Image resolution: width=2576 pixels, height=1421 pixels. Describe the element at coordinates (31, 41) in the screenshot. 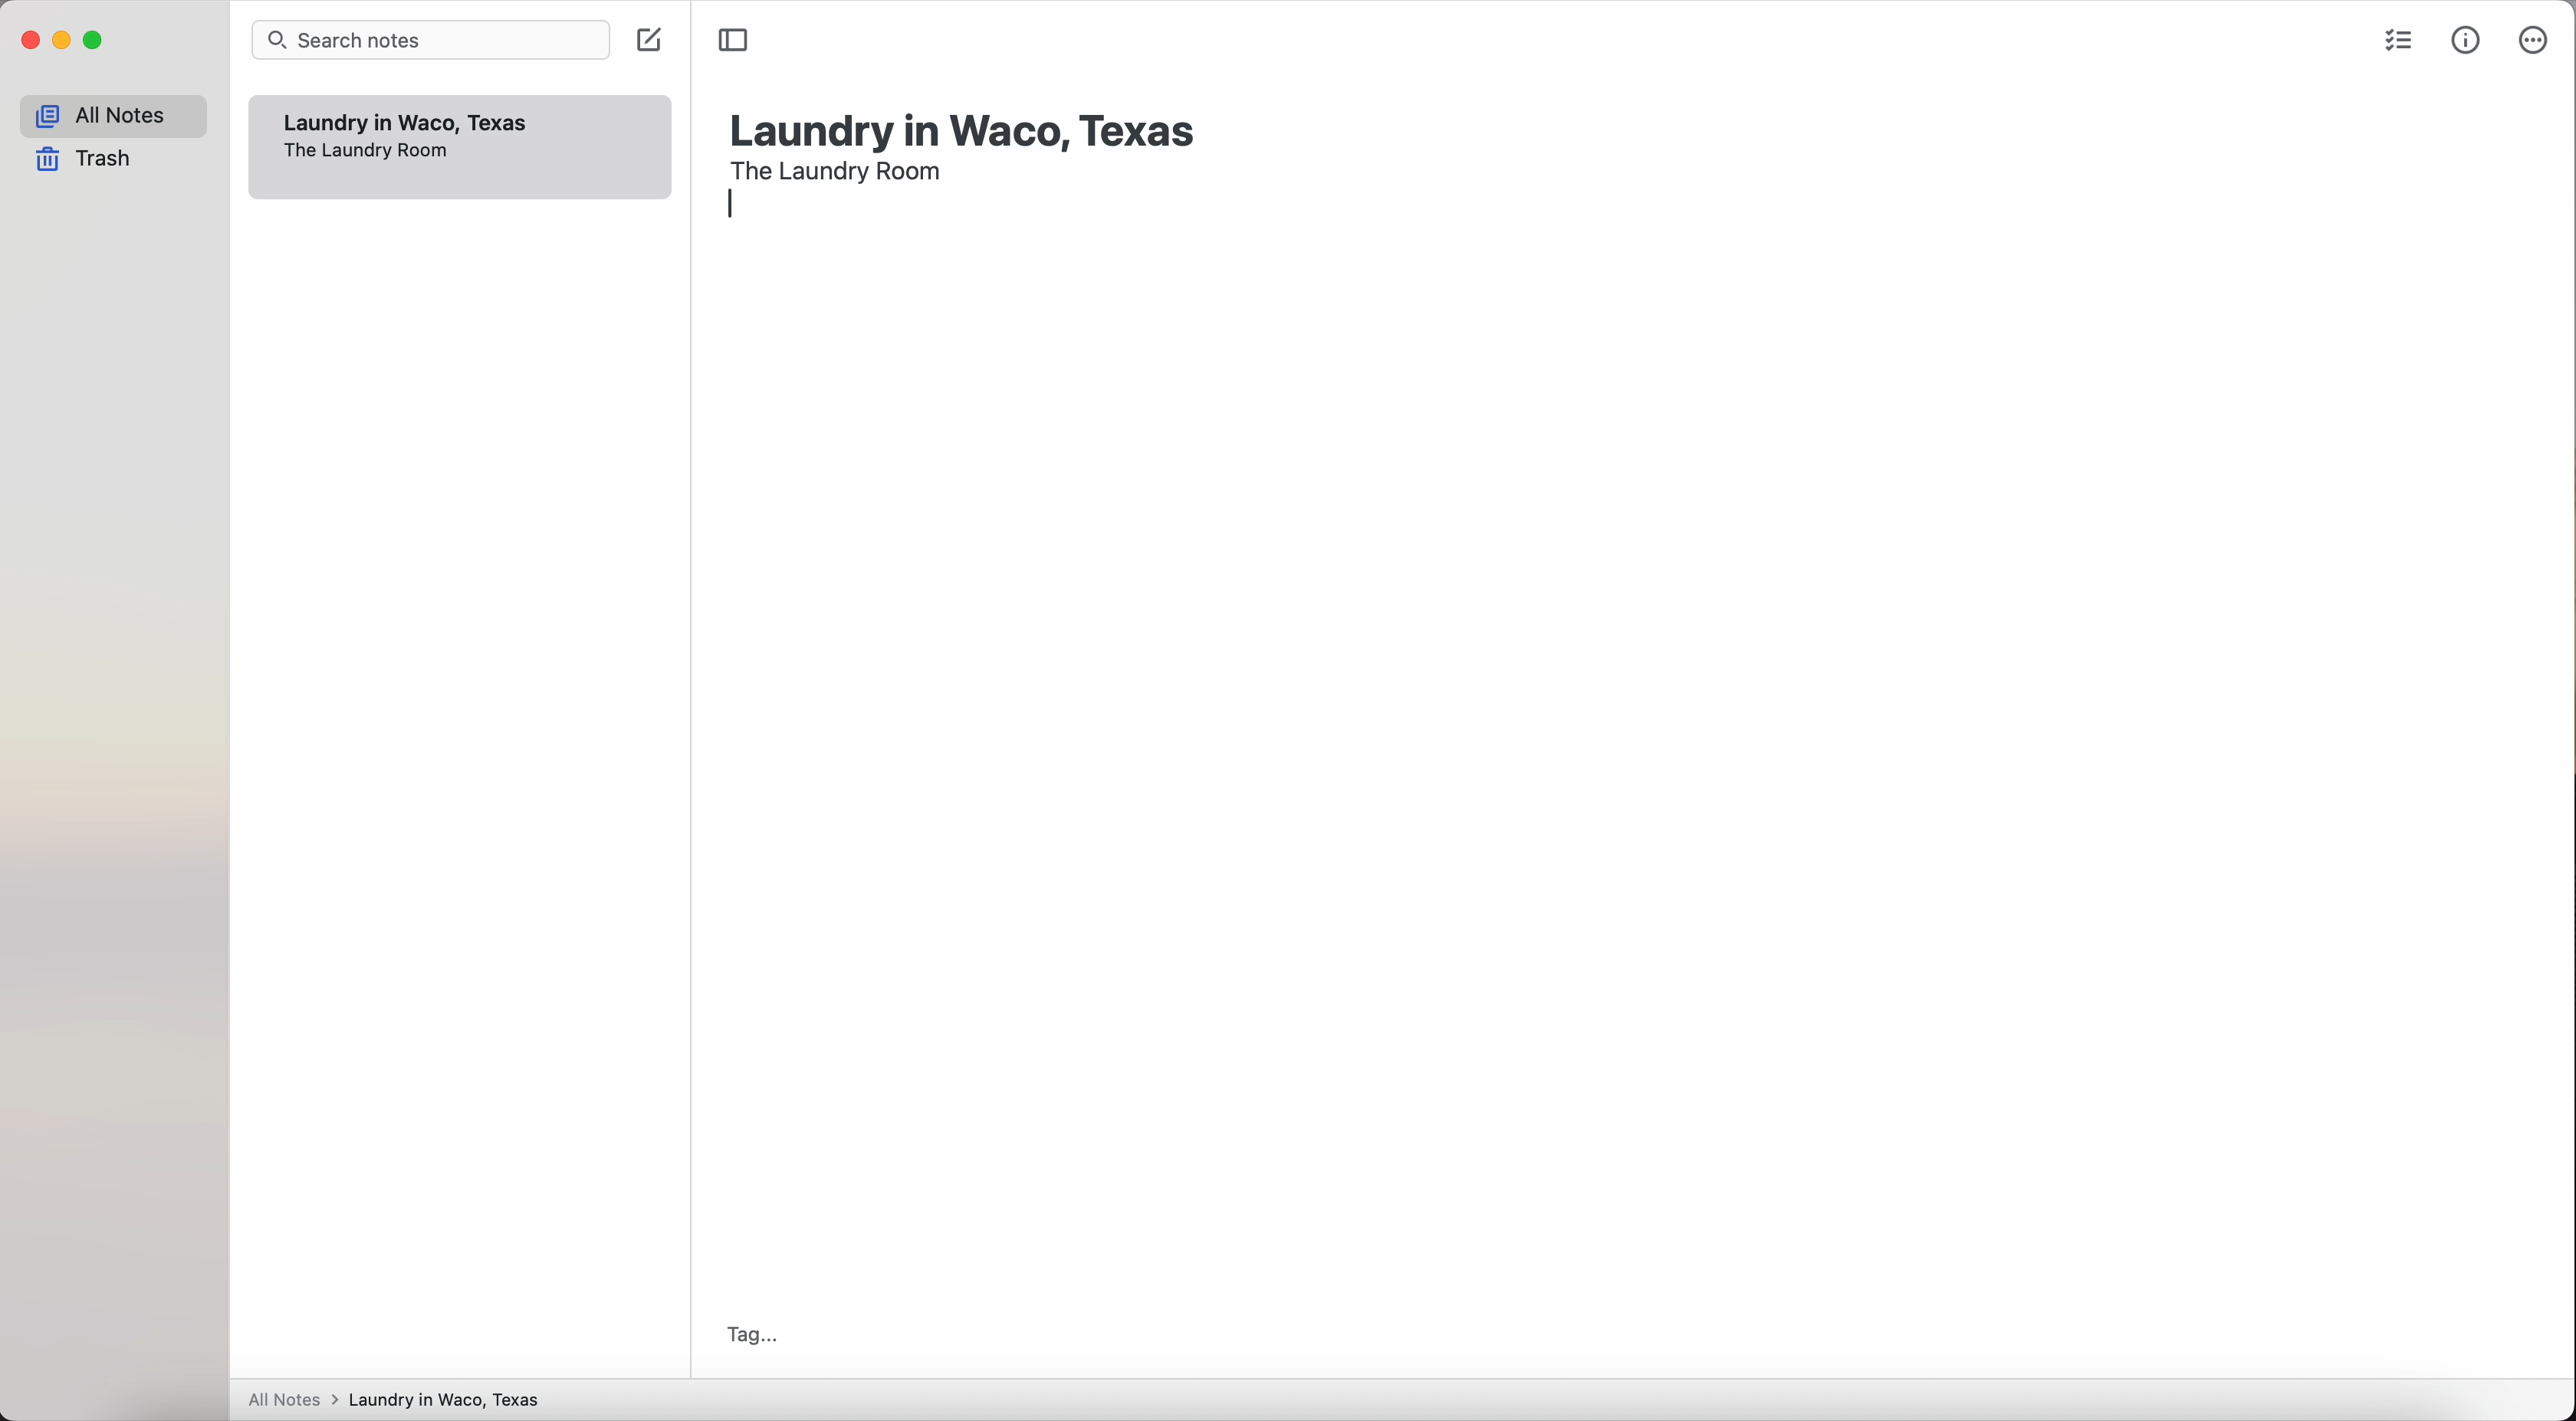

I see `close app` at that location.